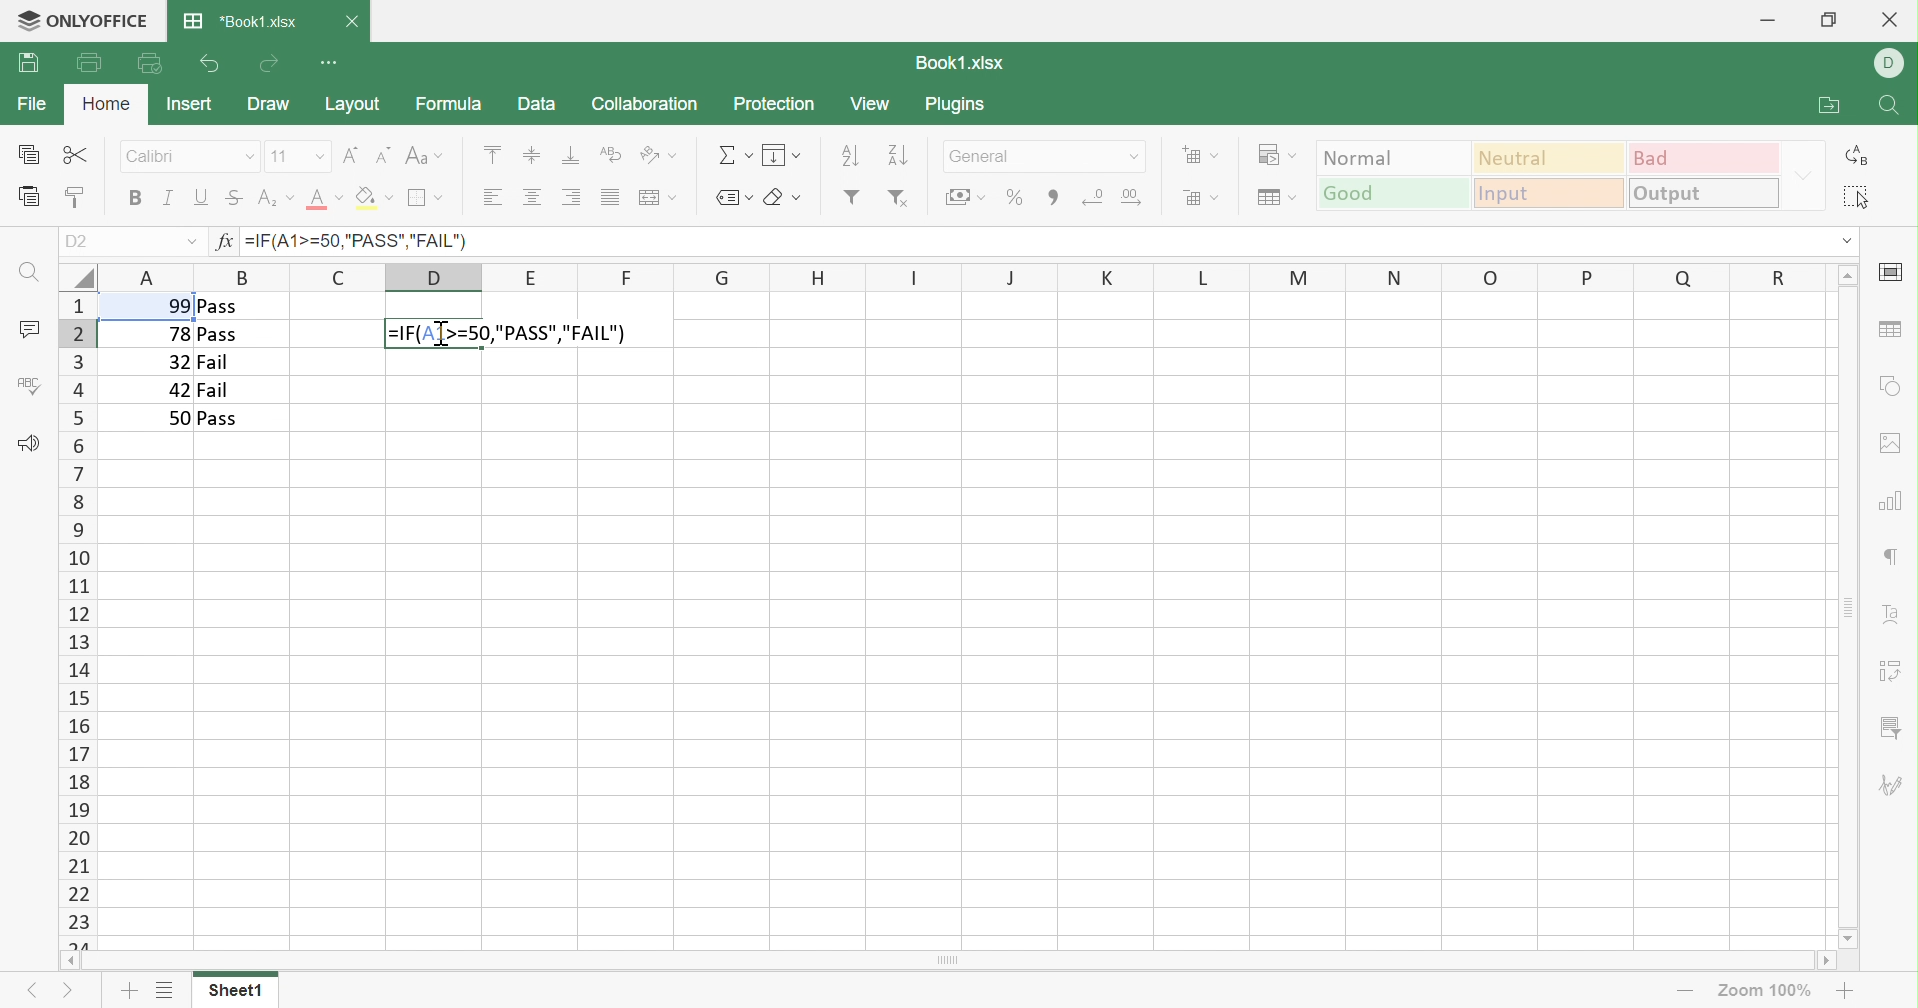 This screenshot has width=1918, height=1008. What do you see at coordinates (203, 197) in the screenshot?
I see `Underline` at bounding box center [203, 197].